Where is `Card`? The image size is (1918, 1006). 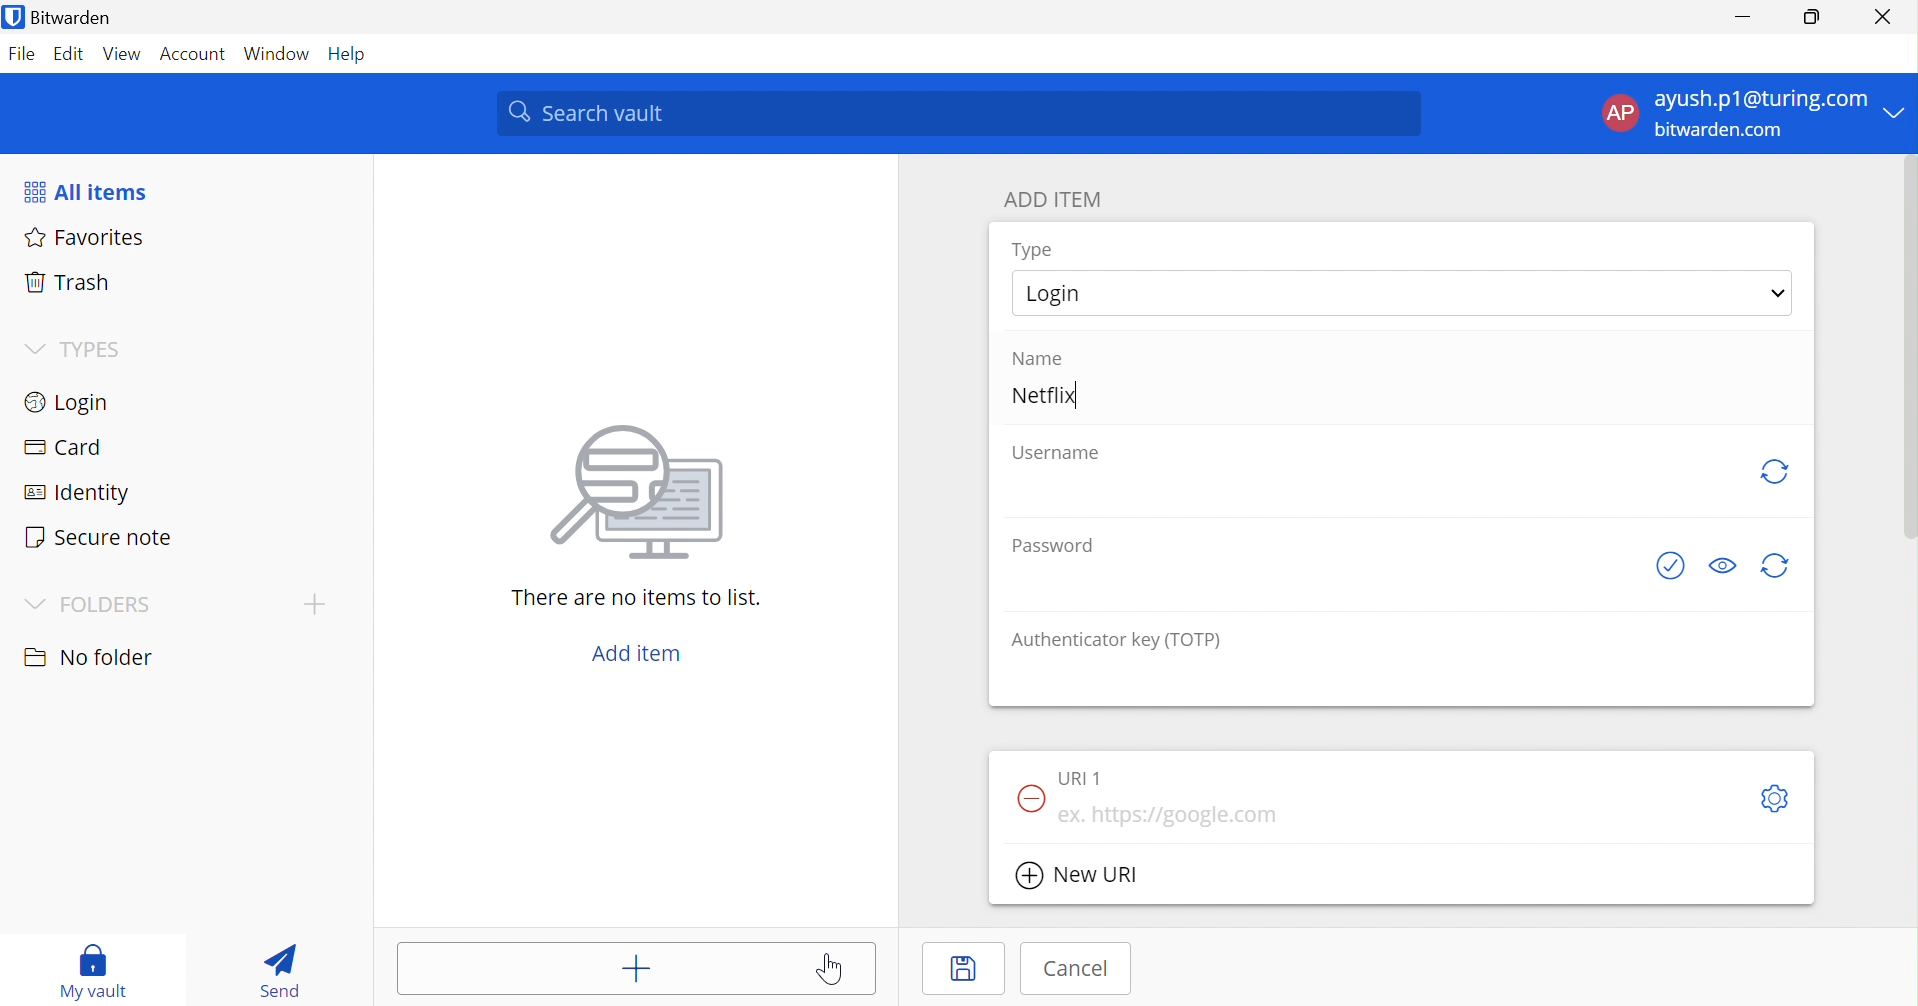
Card is located at coordinates (60, 444).